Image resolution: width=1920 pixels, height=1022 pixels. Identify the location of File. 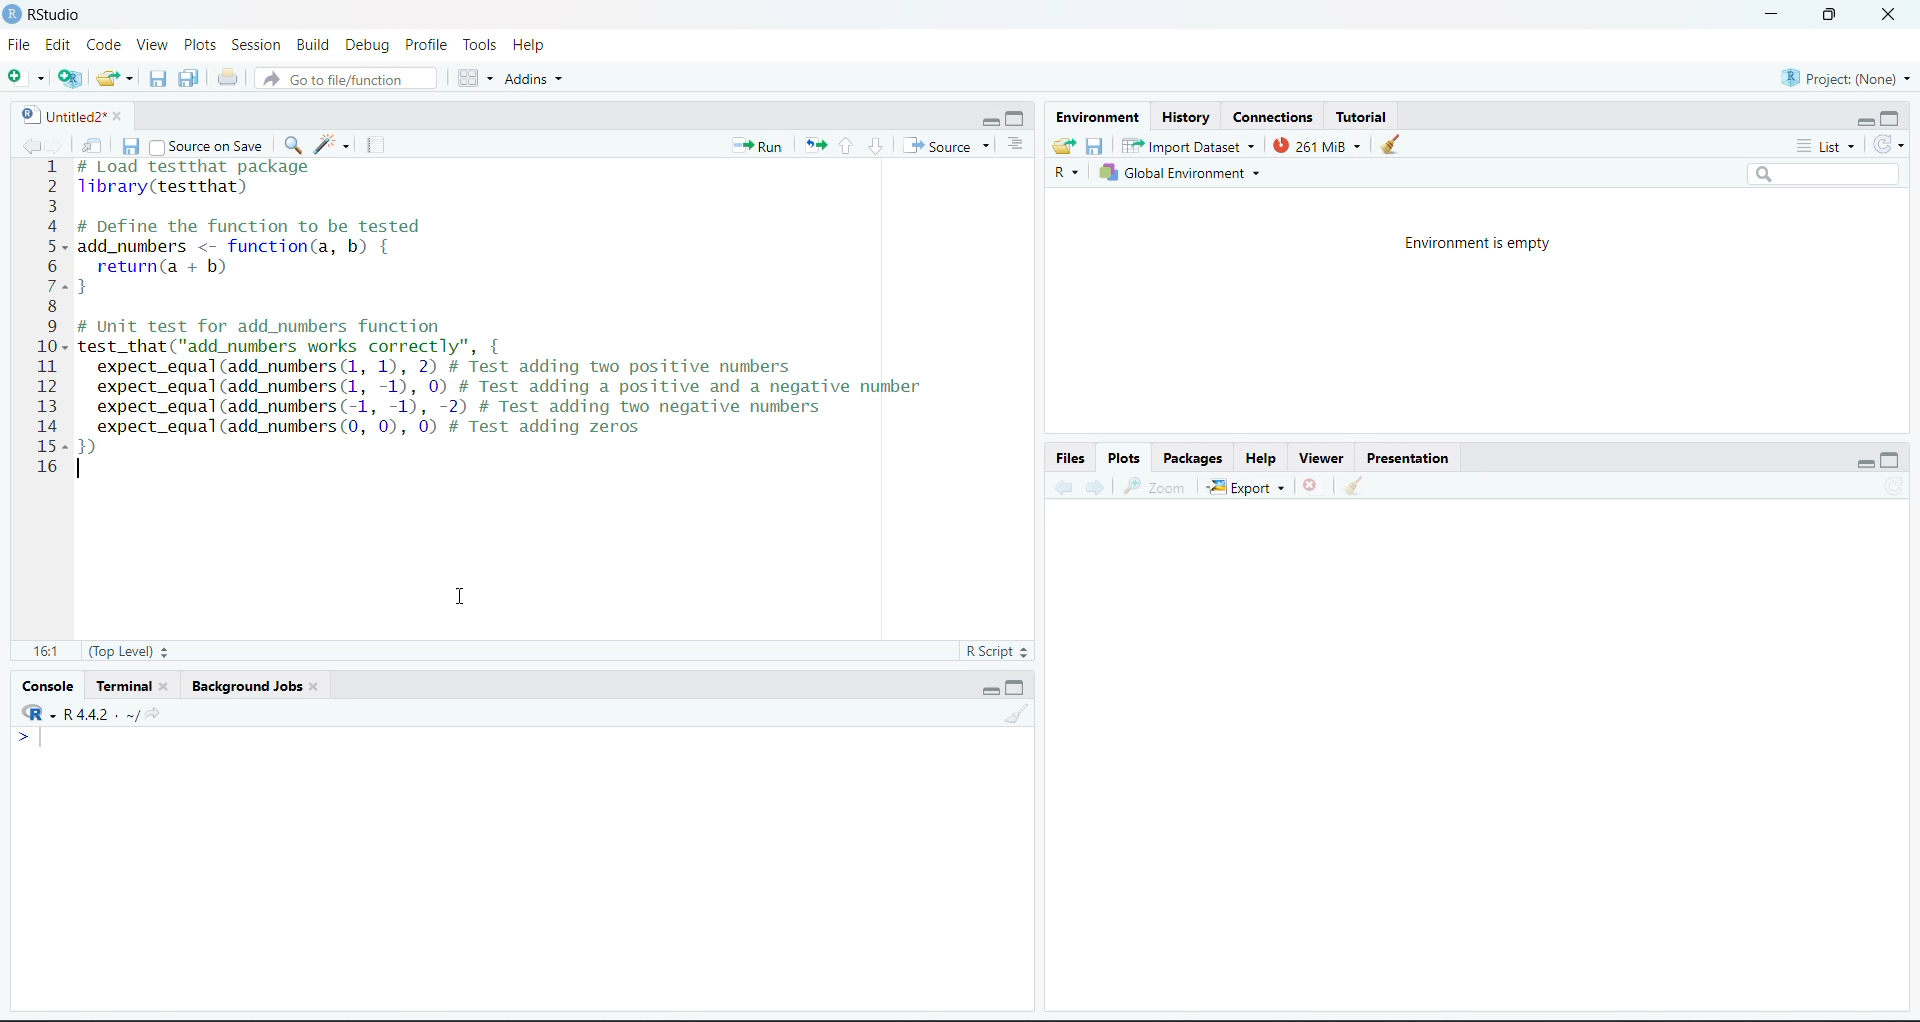
(18, 45).